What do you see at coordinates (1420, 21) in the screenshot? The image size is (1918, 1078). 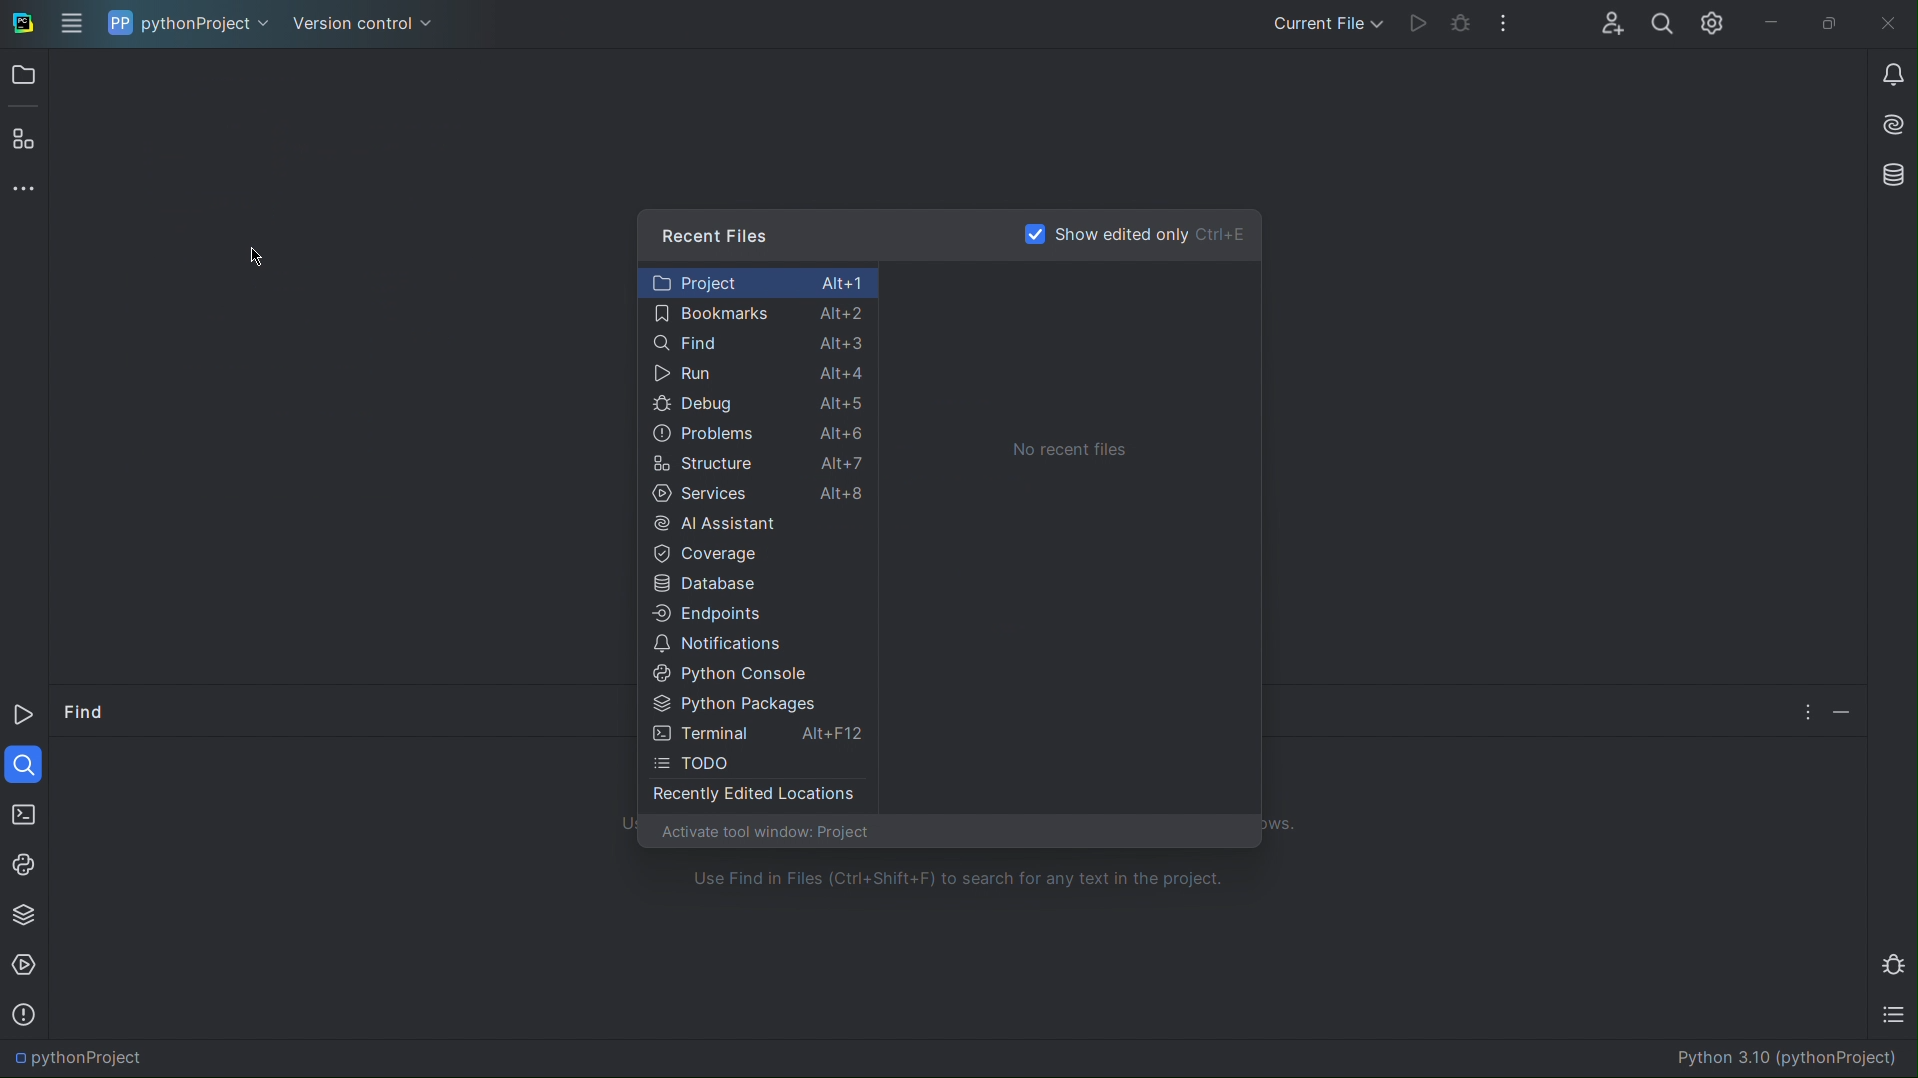 I see `Run` at bounding box center [1420, 21].